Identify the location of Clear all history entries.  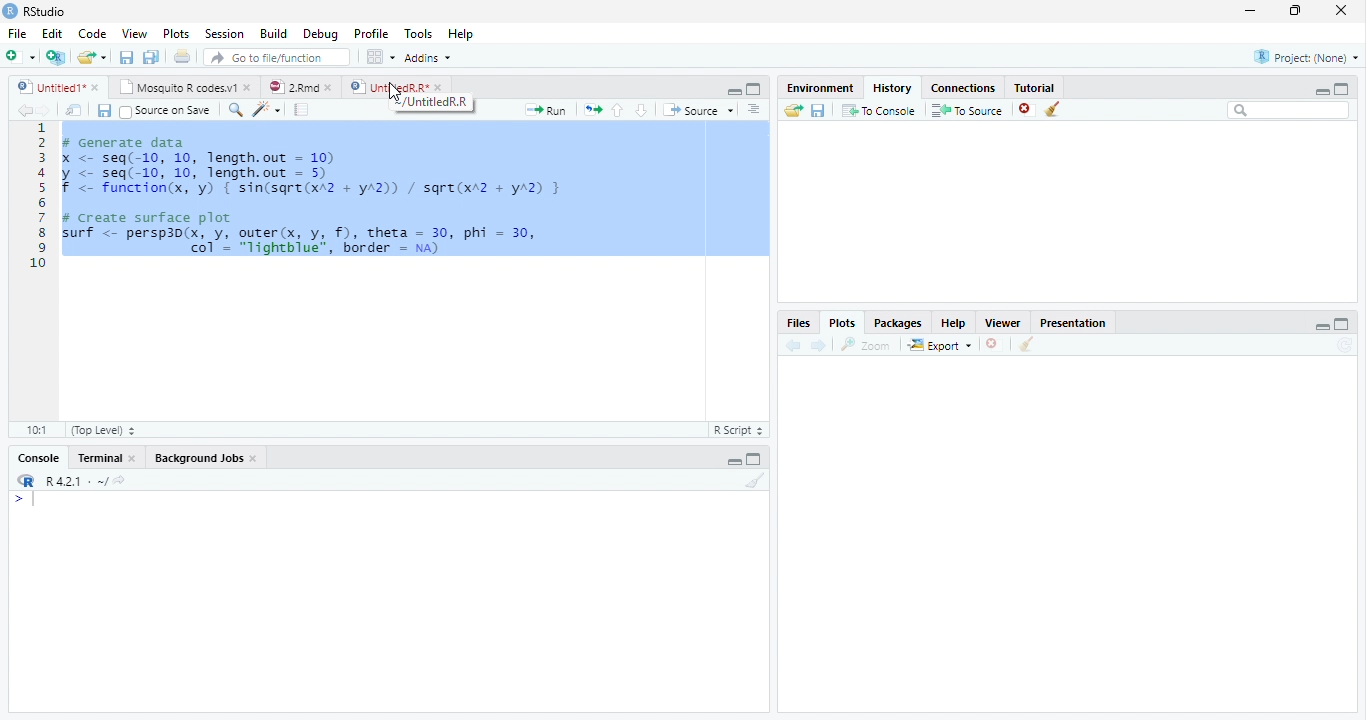
(1052, 109).